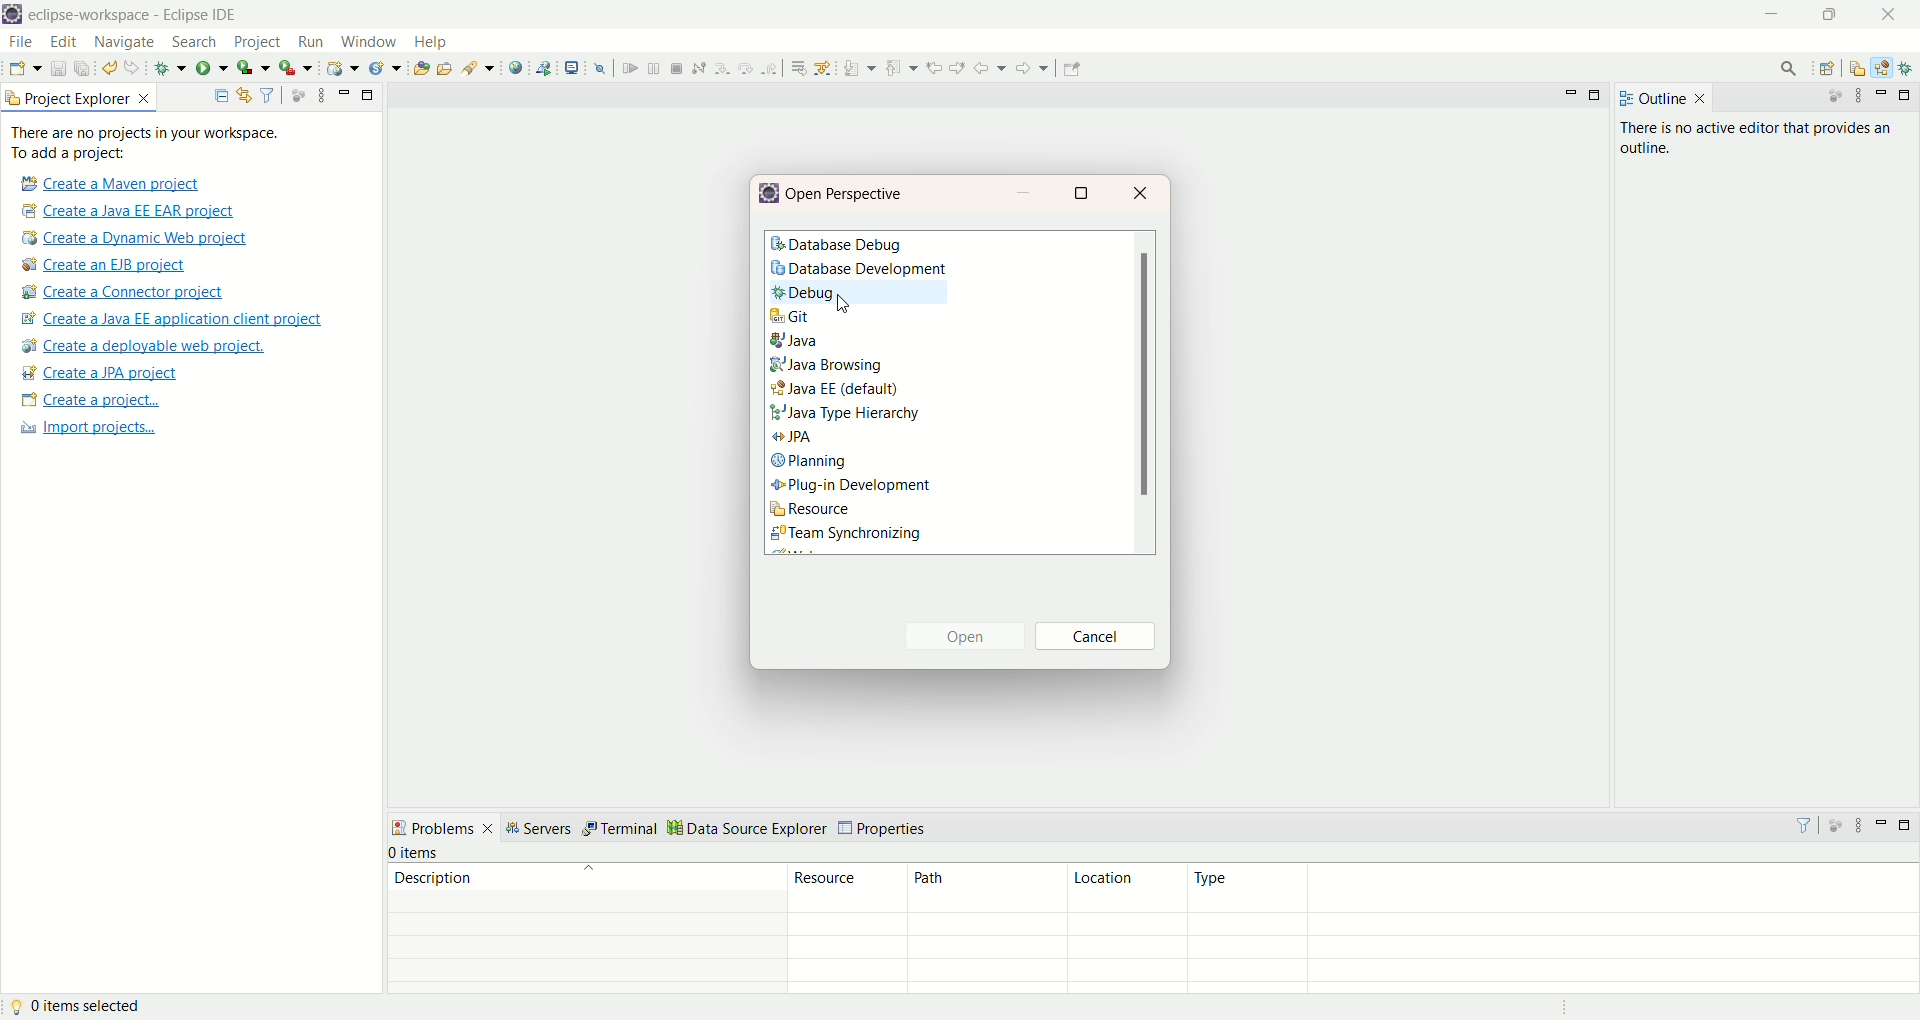 This screenshot has height=1020, width=1920. I want to click on terminal, so click(620, 827).